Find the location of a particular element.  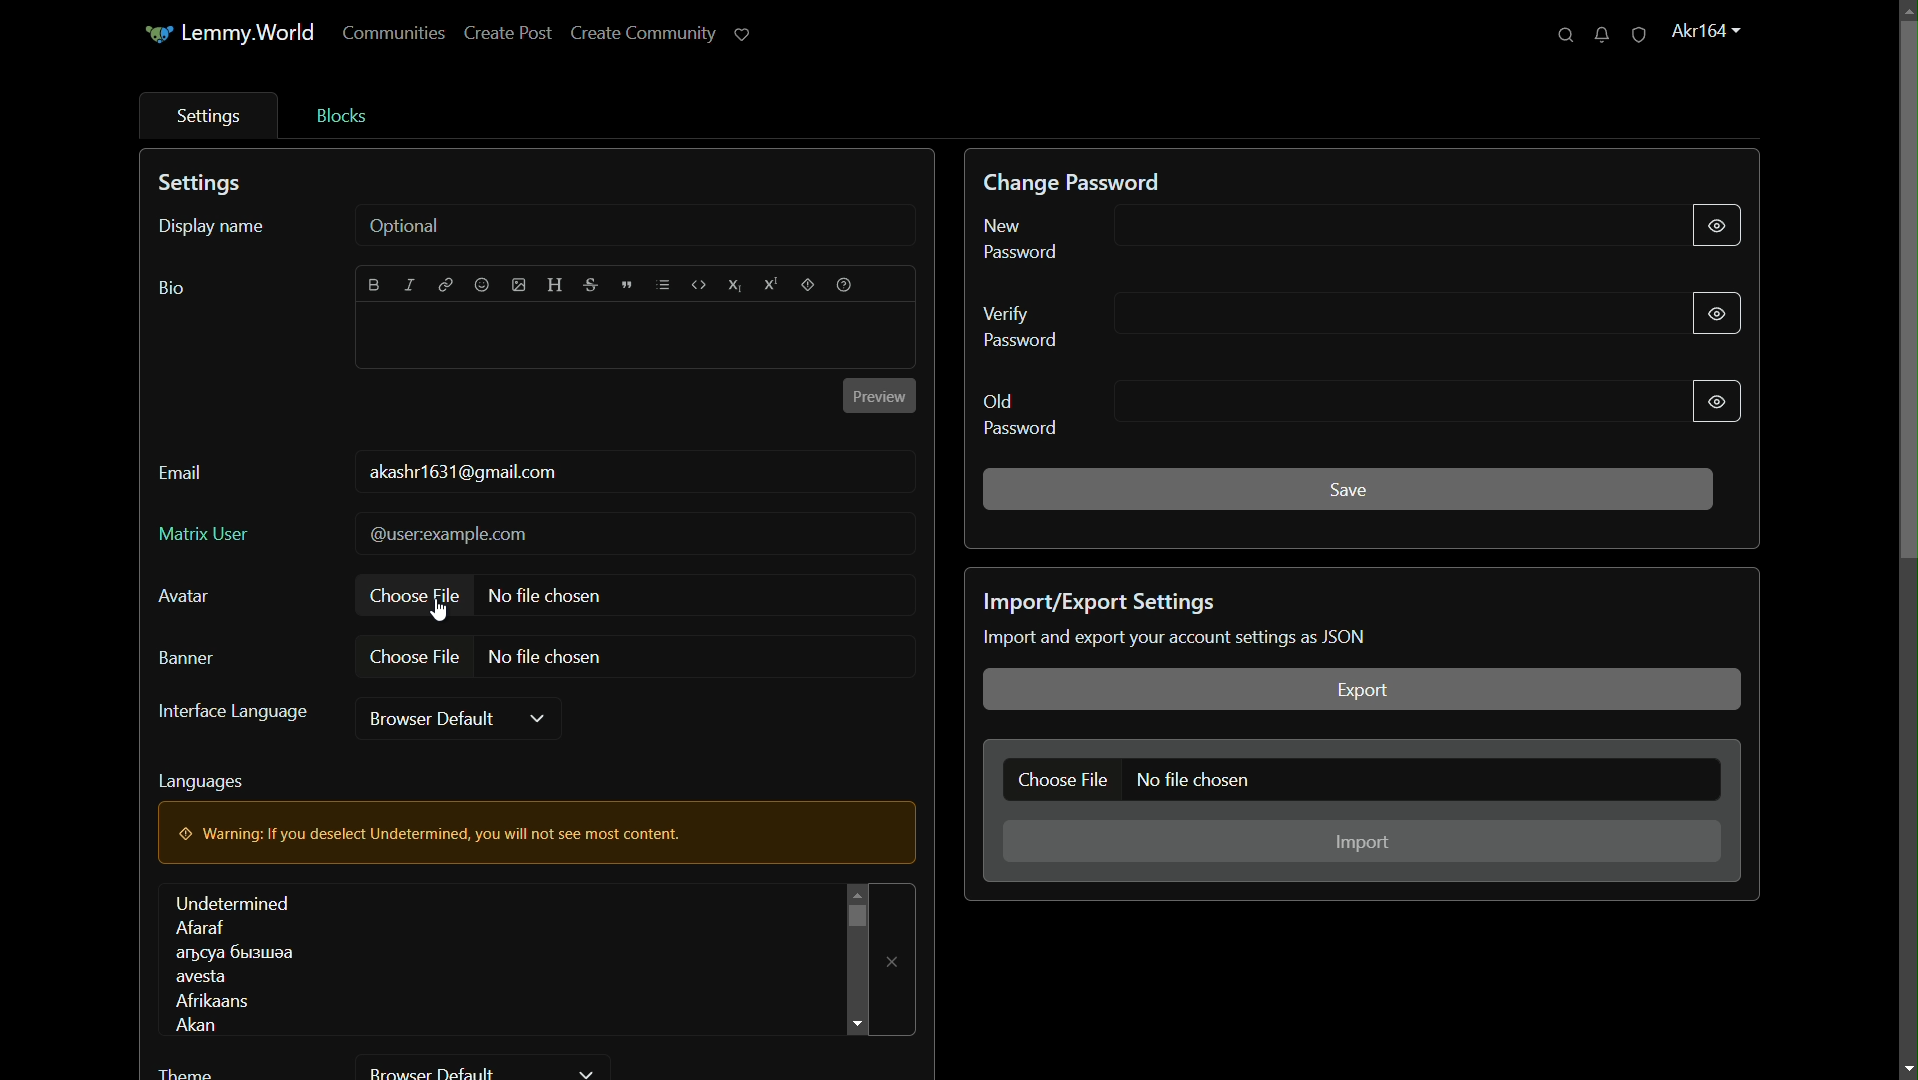

help is located at coordinates (846, 285).